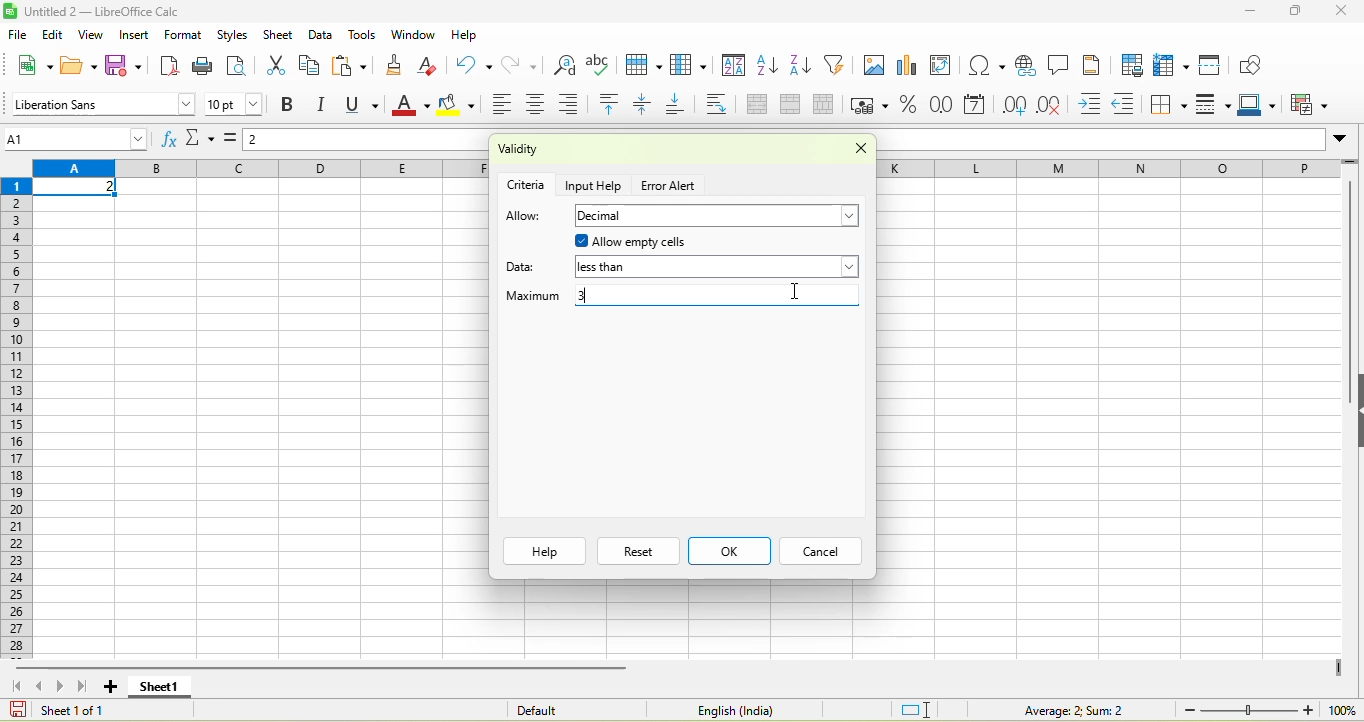 This screenshot has height=722, width=1364. I want to click on bold, so click(289, 106).